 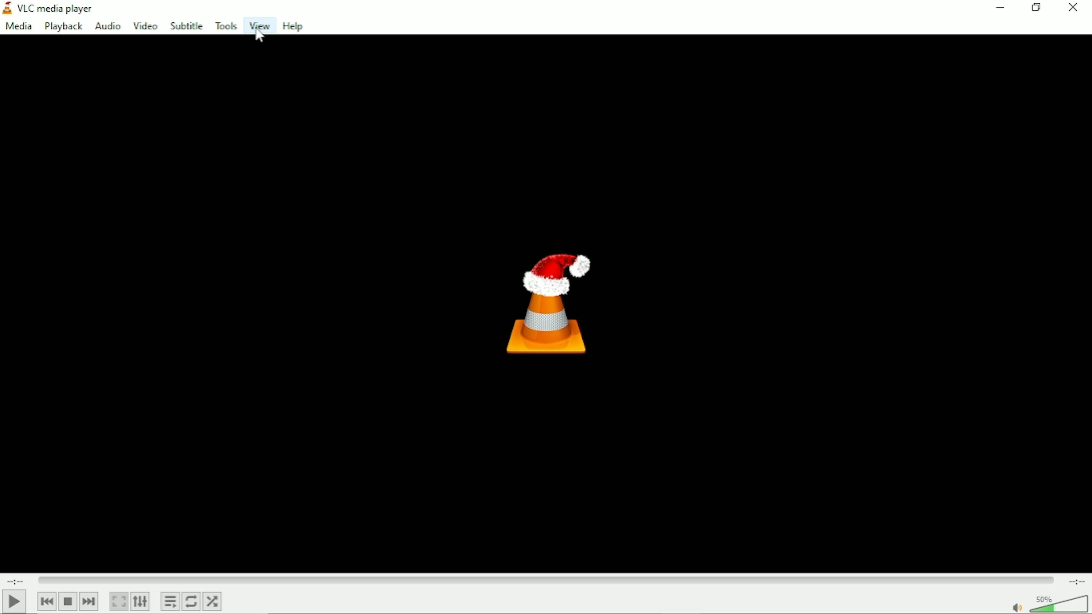 I want to click on VLC media player, so click(x=56, y=9).